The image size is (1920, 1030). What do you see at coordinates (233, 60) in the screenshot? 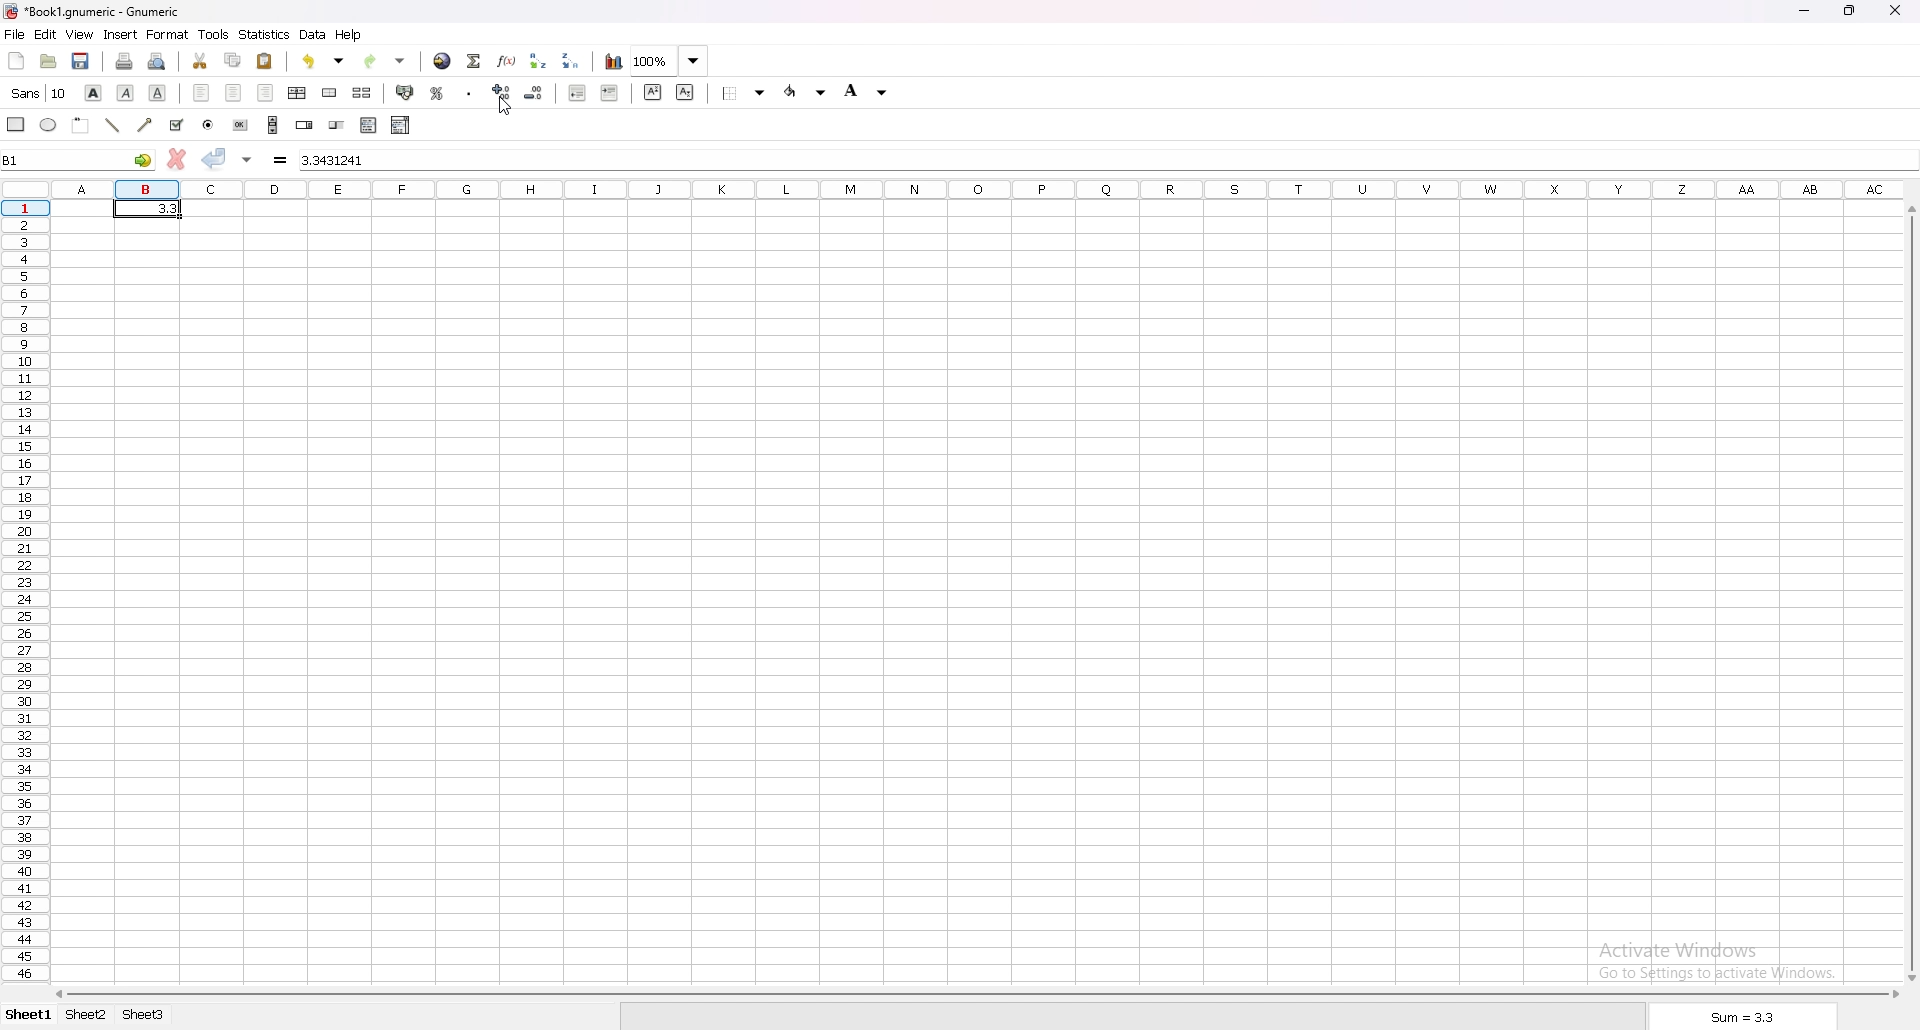
I see `copy` at bounding box center [233, 60].